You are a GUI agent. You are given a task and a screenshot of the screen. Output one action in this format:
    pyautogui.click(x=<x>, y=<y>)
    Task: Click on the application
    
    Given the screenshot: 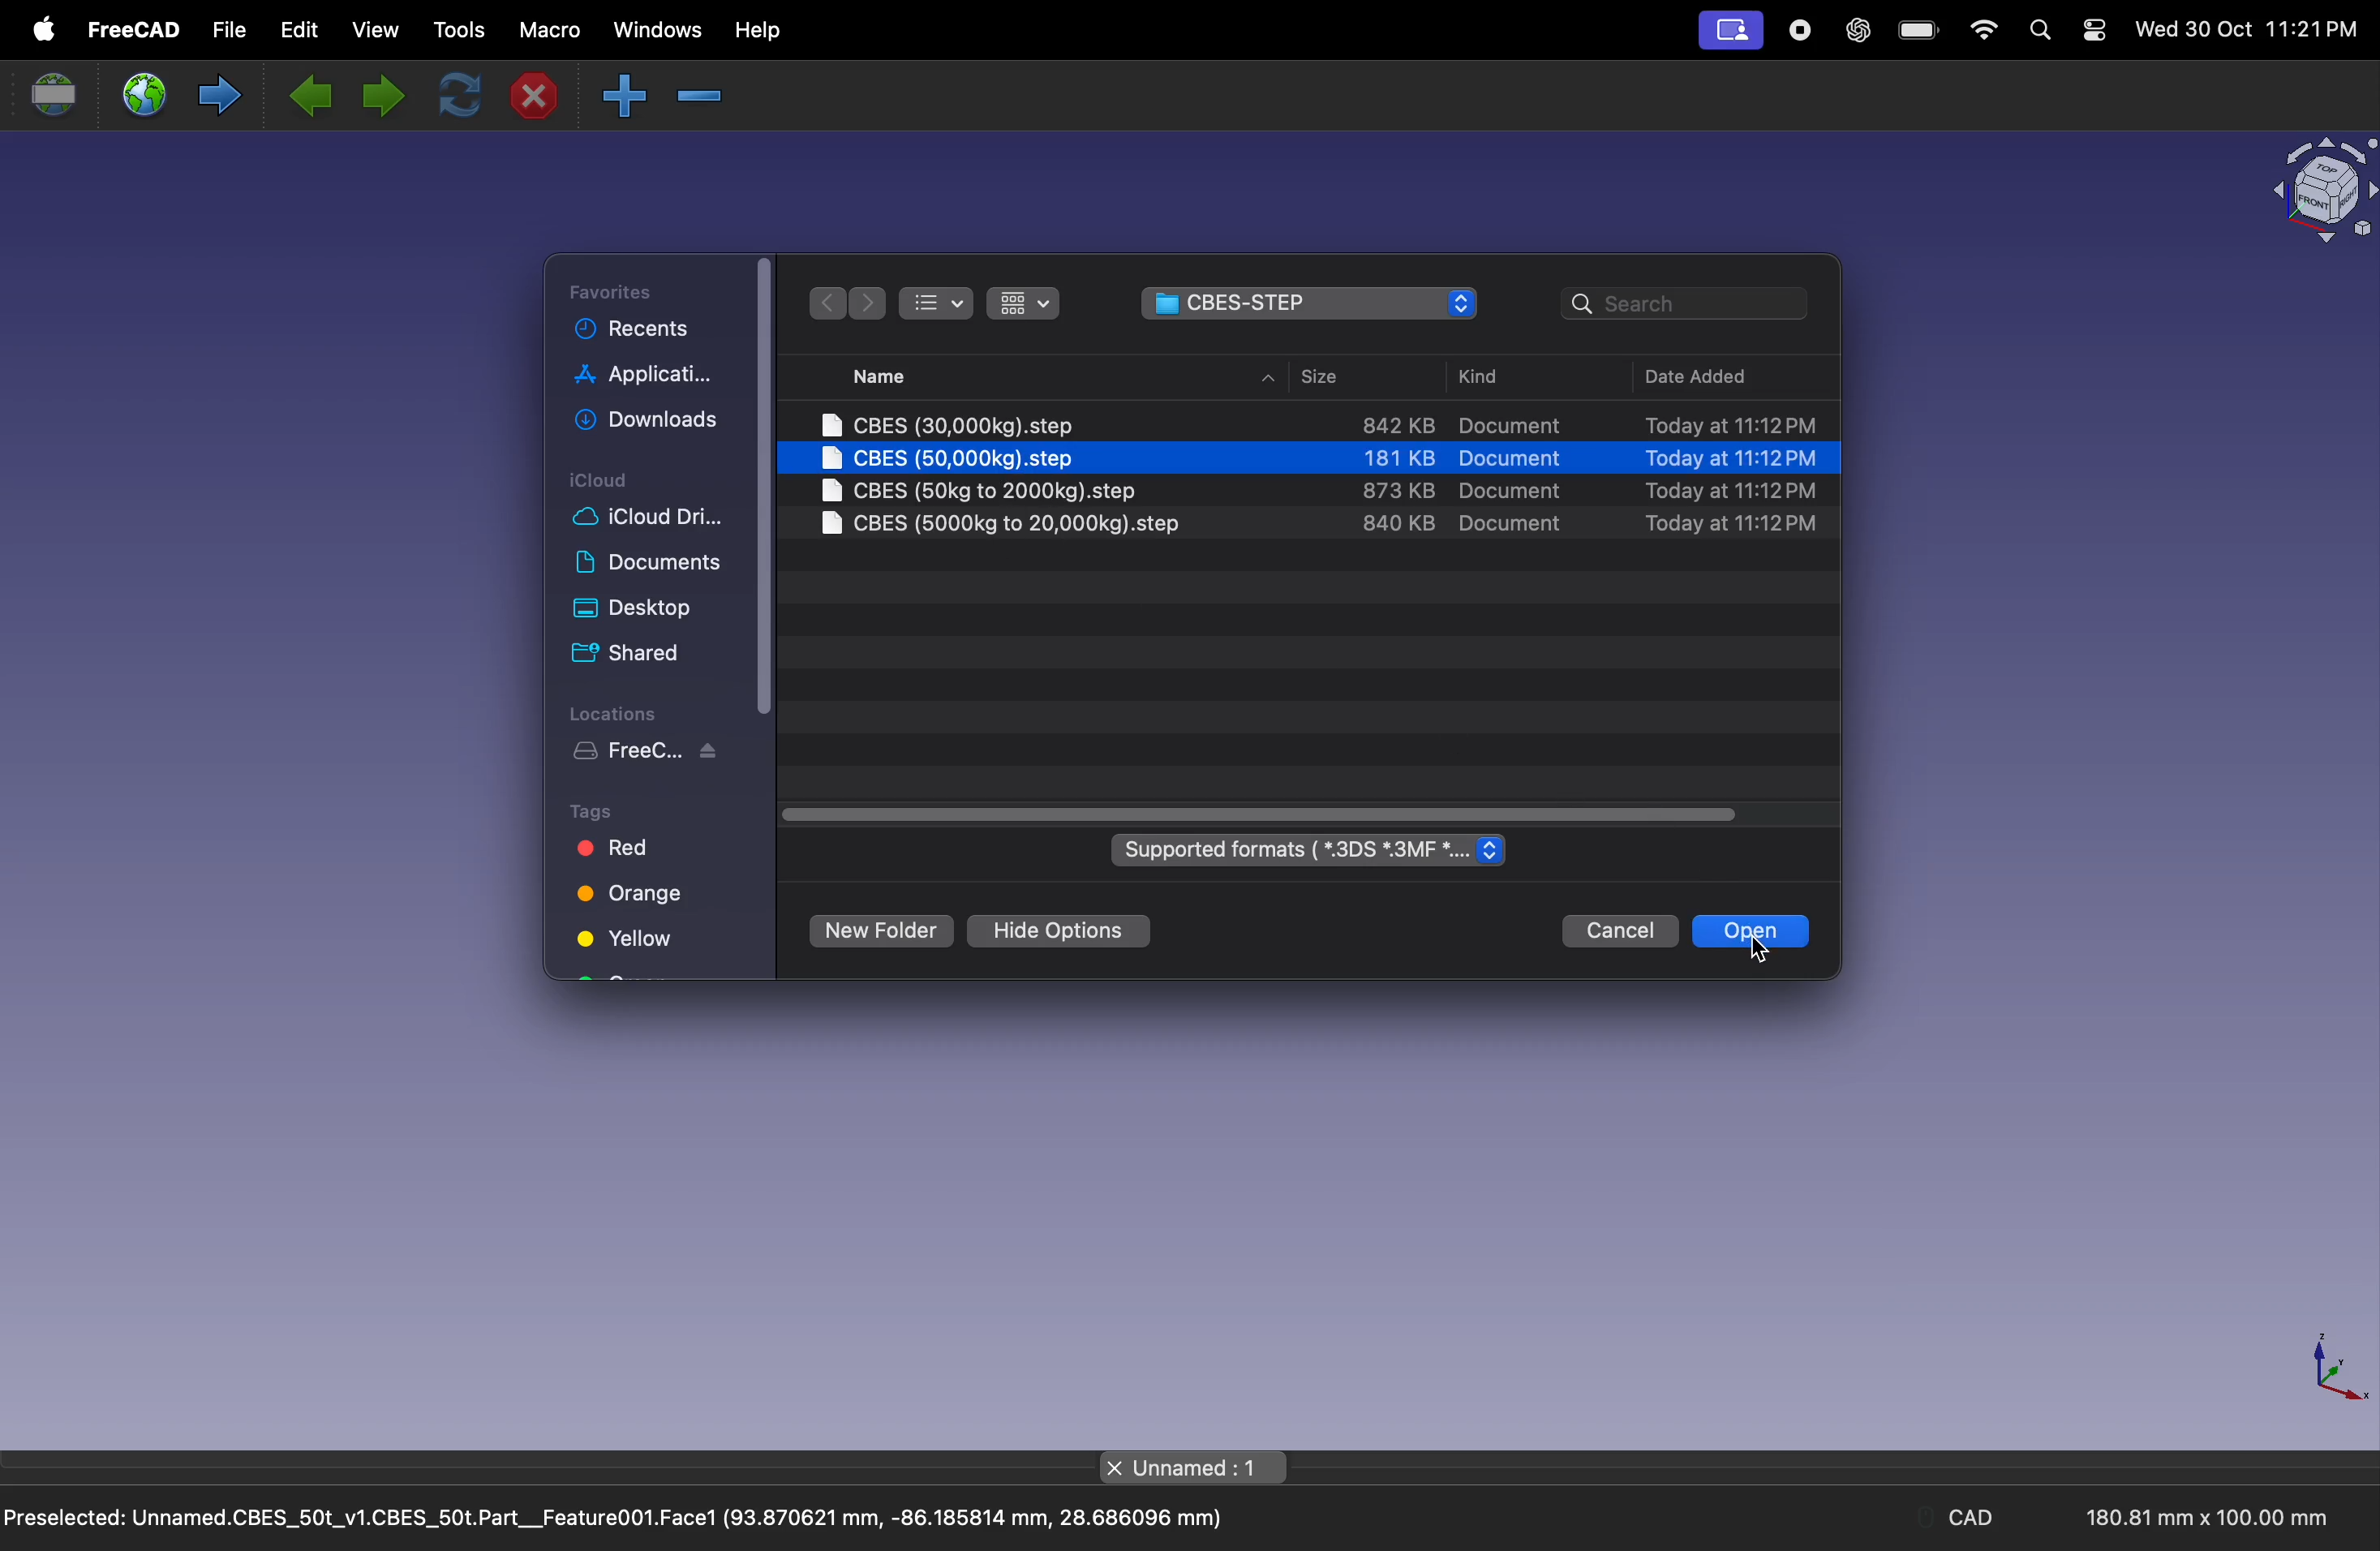 What is the action you would take?
    pyautogui.click(x=643, y=372)
    